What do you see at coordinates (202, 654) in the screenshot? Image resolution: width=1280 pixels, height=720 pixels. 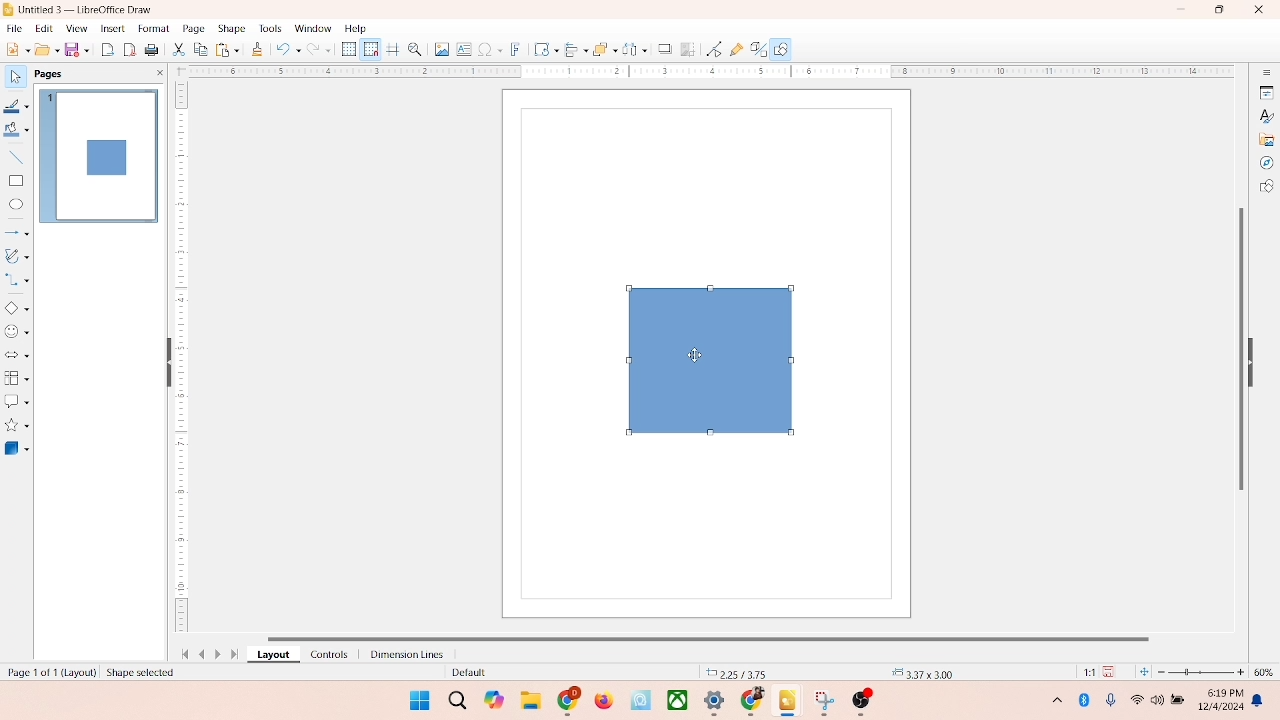 I see `previous page` at bounding box center [202, 654].